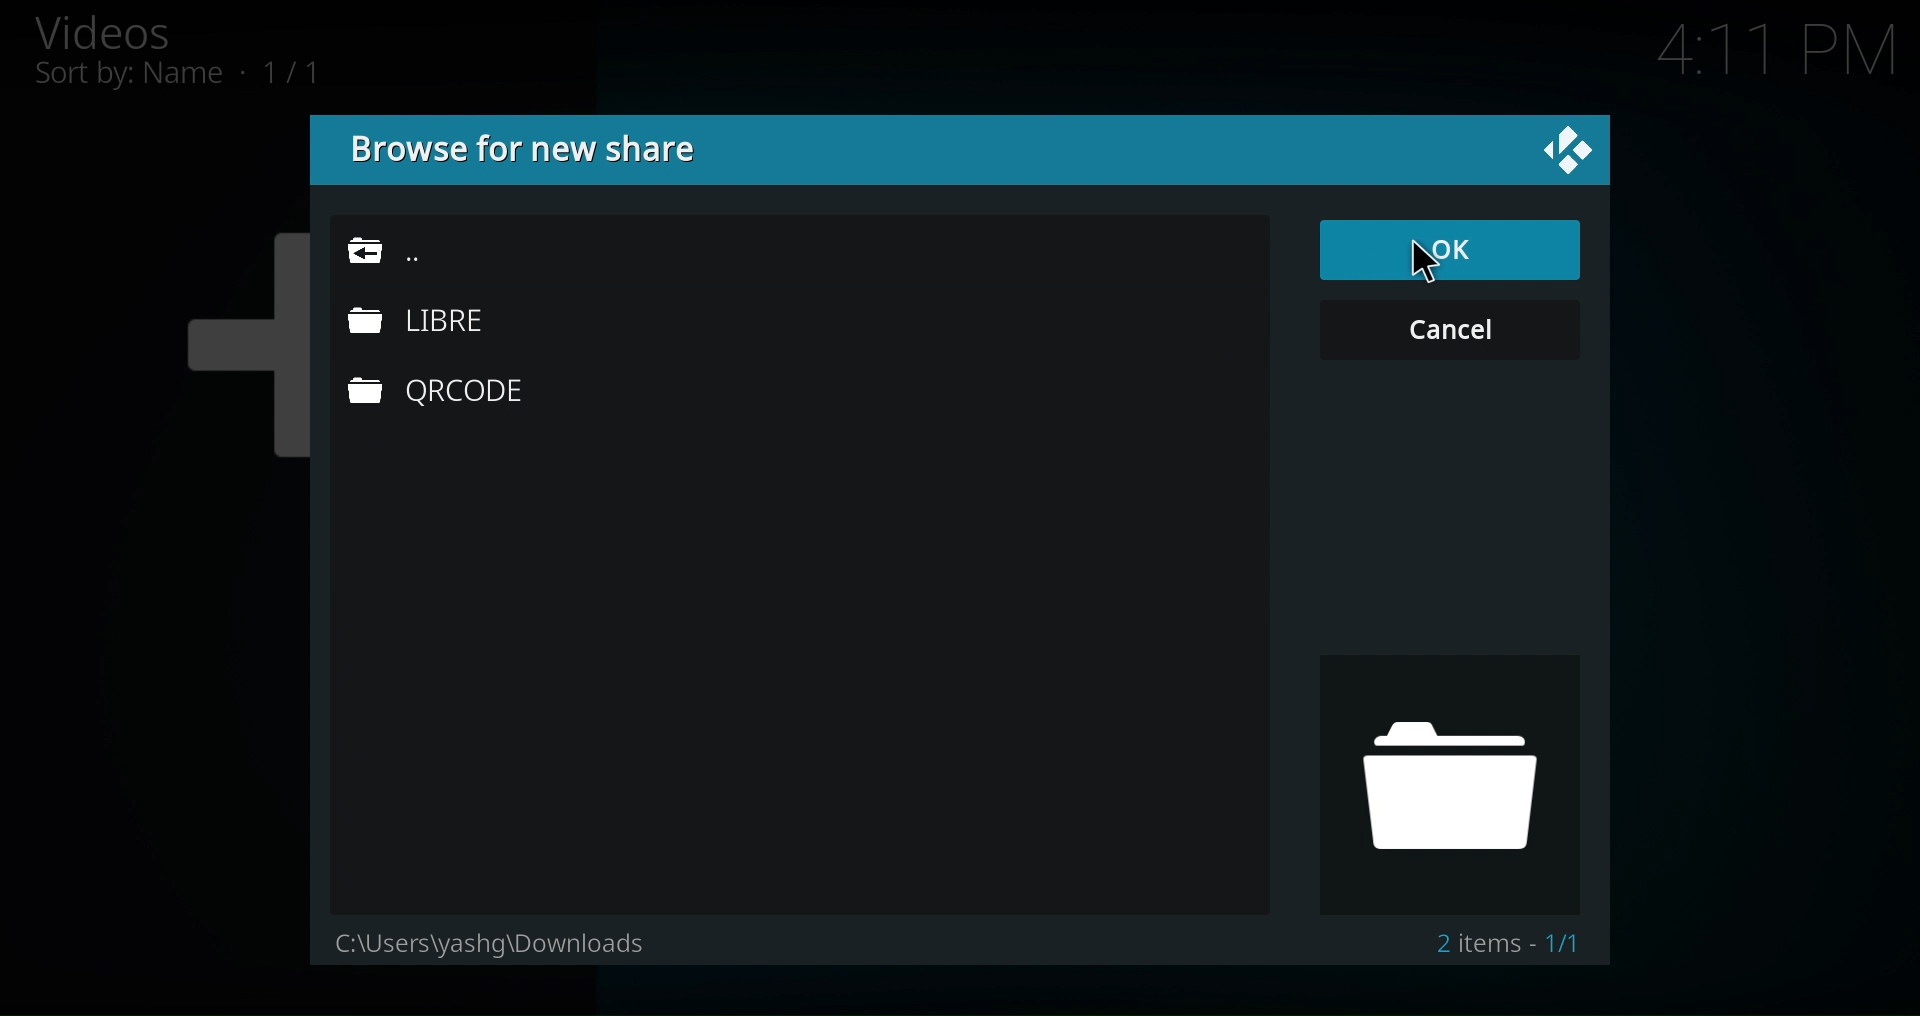 Image resolution: width=1920 pixels, height=1016 pixels. What do you see at coordinates (1568, 149) in the screenshot?
I see `close` at bounding box center [1568, 149].